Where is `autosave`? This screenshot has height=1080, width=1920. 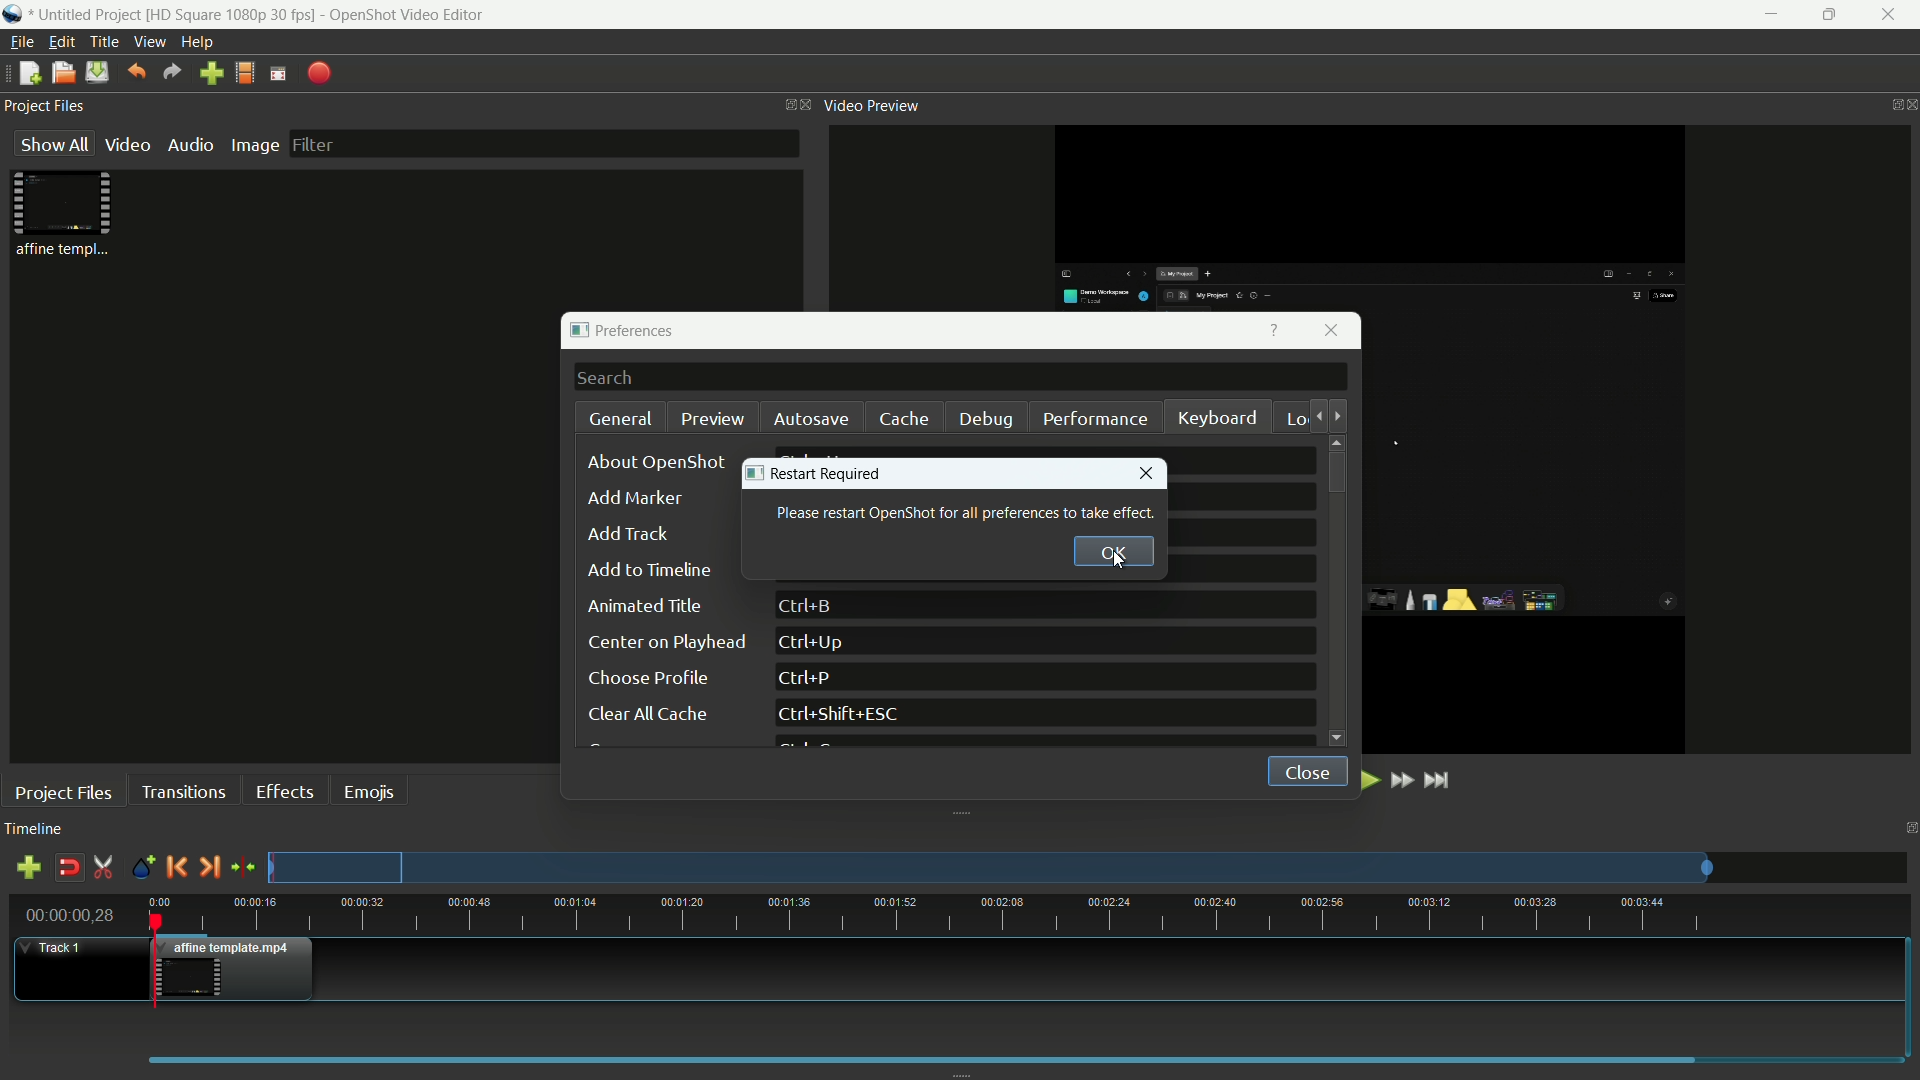
autosave is located at coordinates (809, 419).